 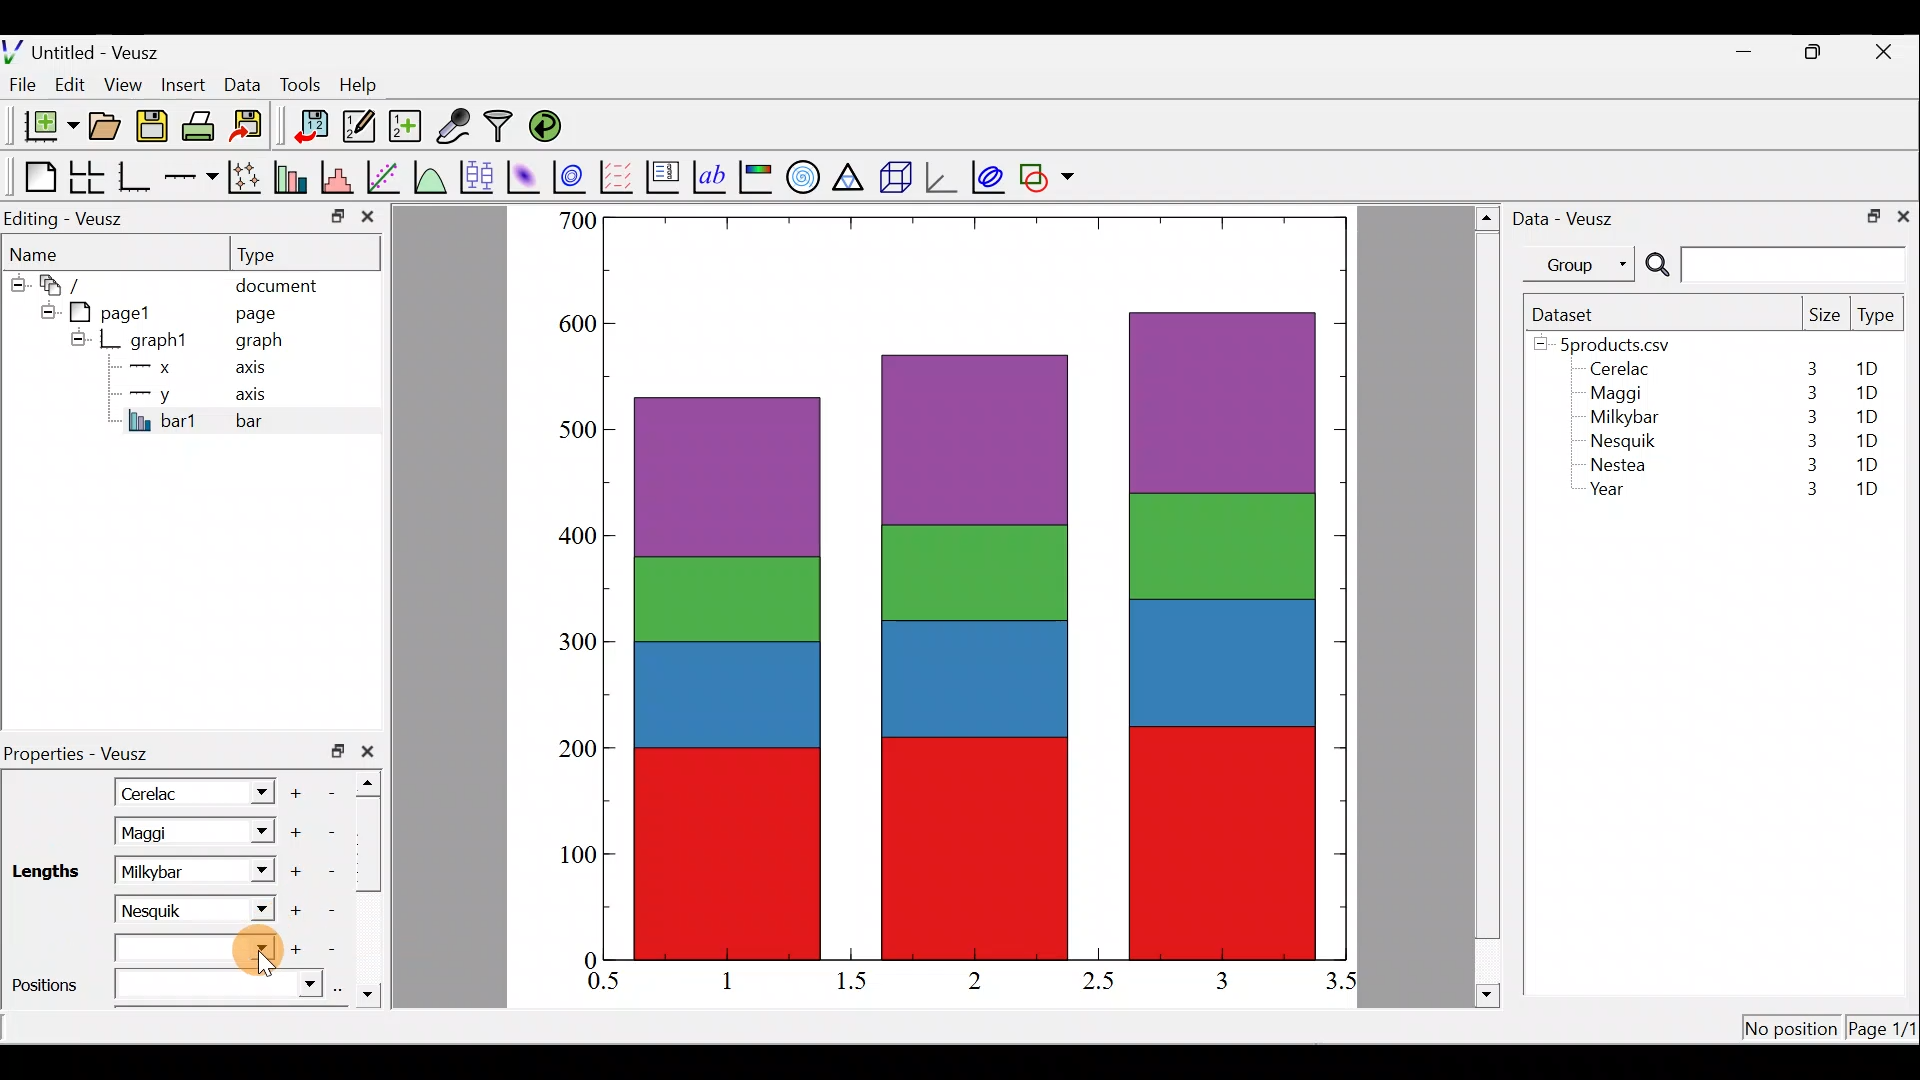 What do you see at coordinates (294, 911) in the screenshot?
I see `Add another item` at bounding box center [294, 911].